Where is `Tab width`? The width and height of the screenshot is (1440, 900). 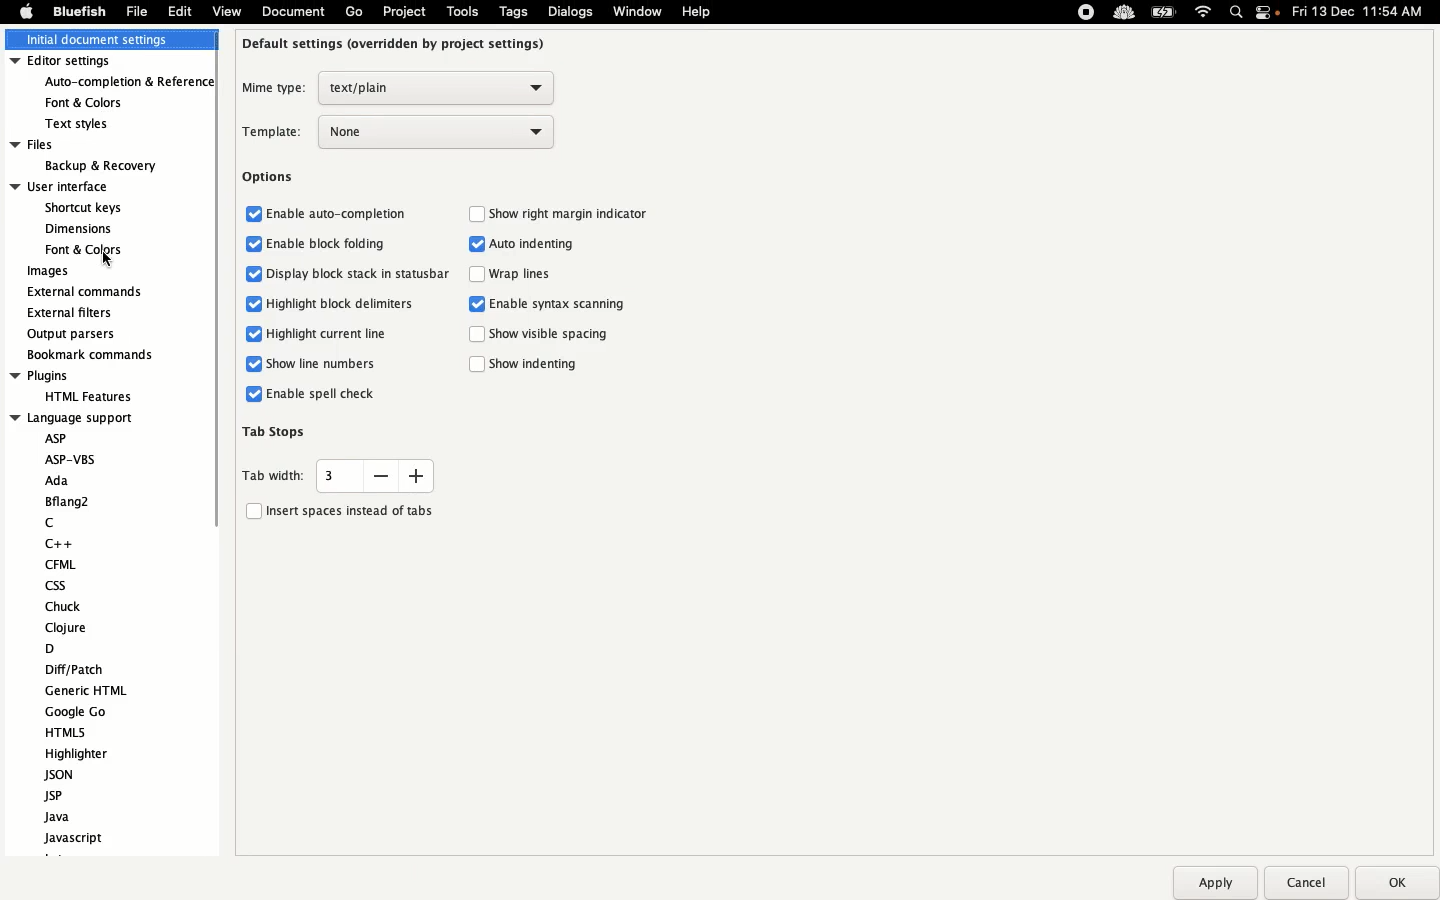 Tab width is located at coordinates (337, 475).